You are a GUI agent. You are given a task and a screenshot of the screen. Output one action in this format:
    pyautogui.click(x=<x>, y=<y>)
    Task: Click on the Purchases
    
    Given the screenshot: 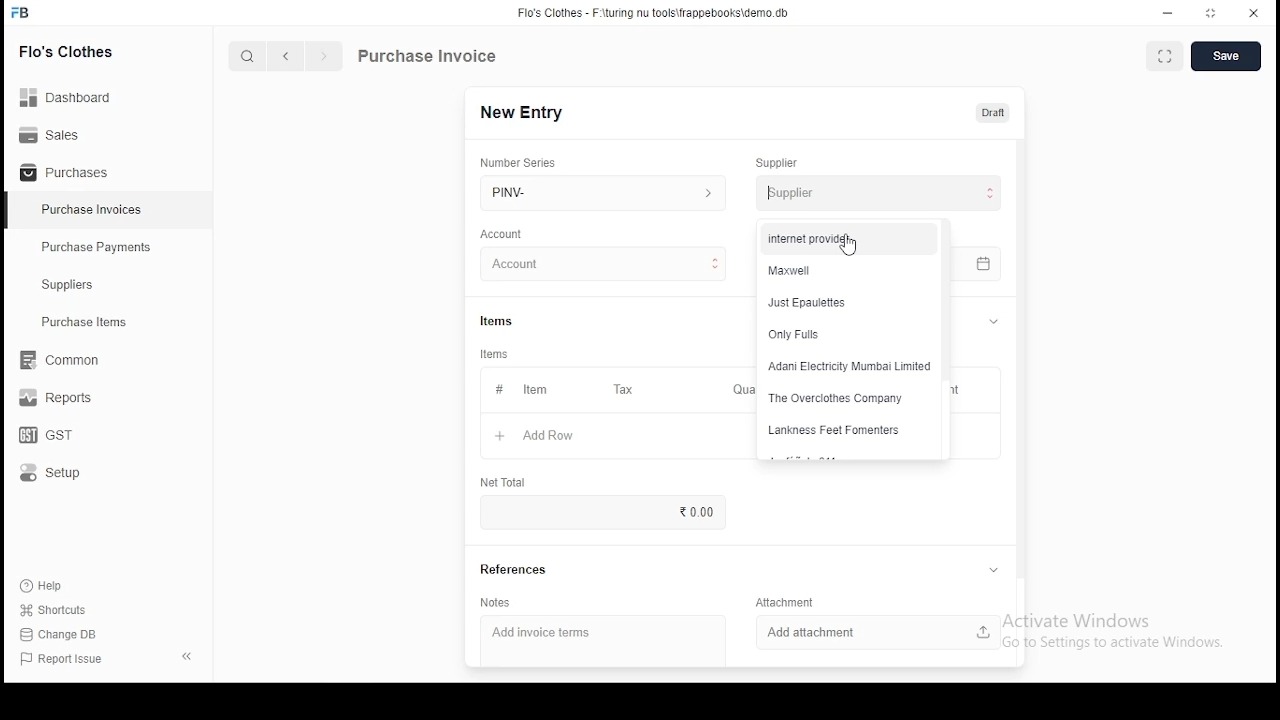 What is the action you would take?
    pyautogui.click(x=65, y=173)
    